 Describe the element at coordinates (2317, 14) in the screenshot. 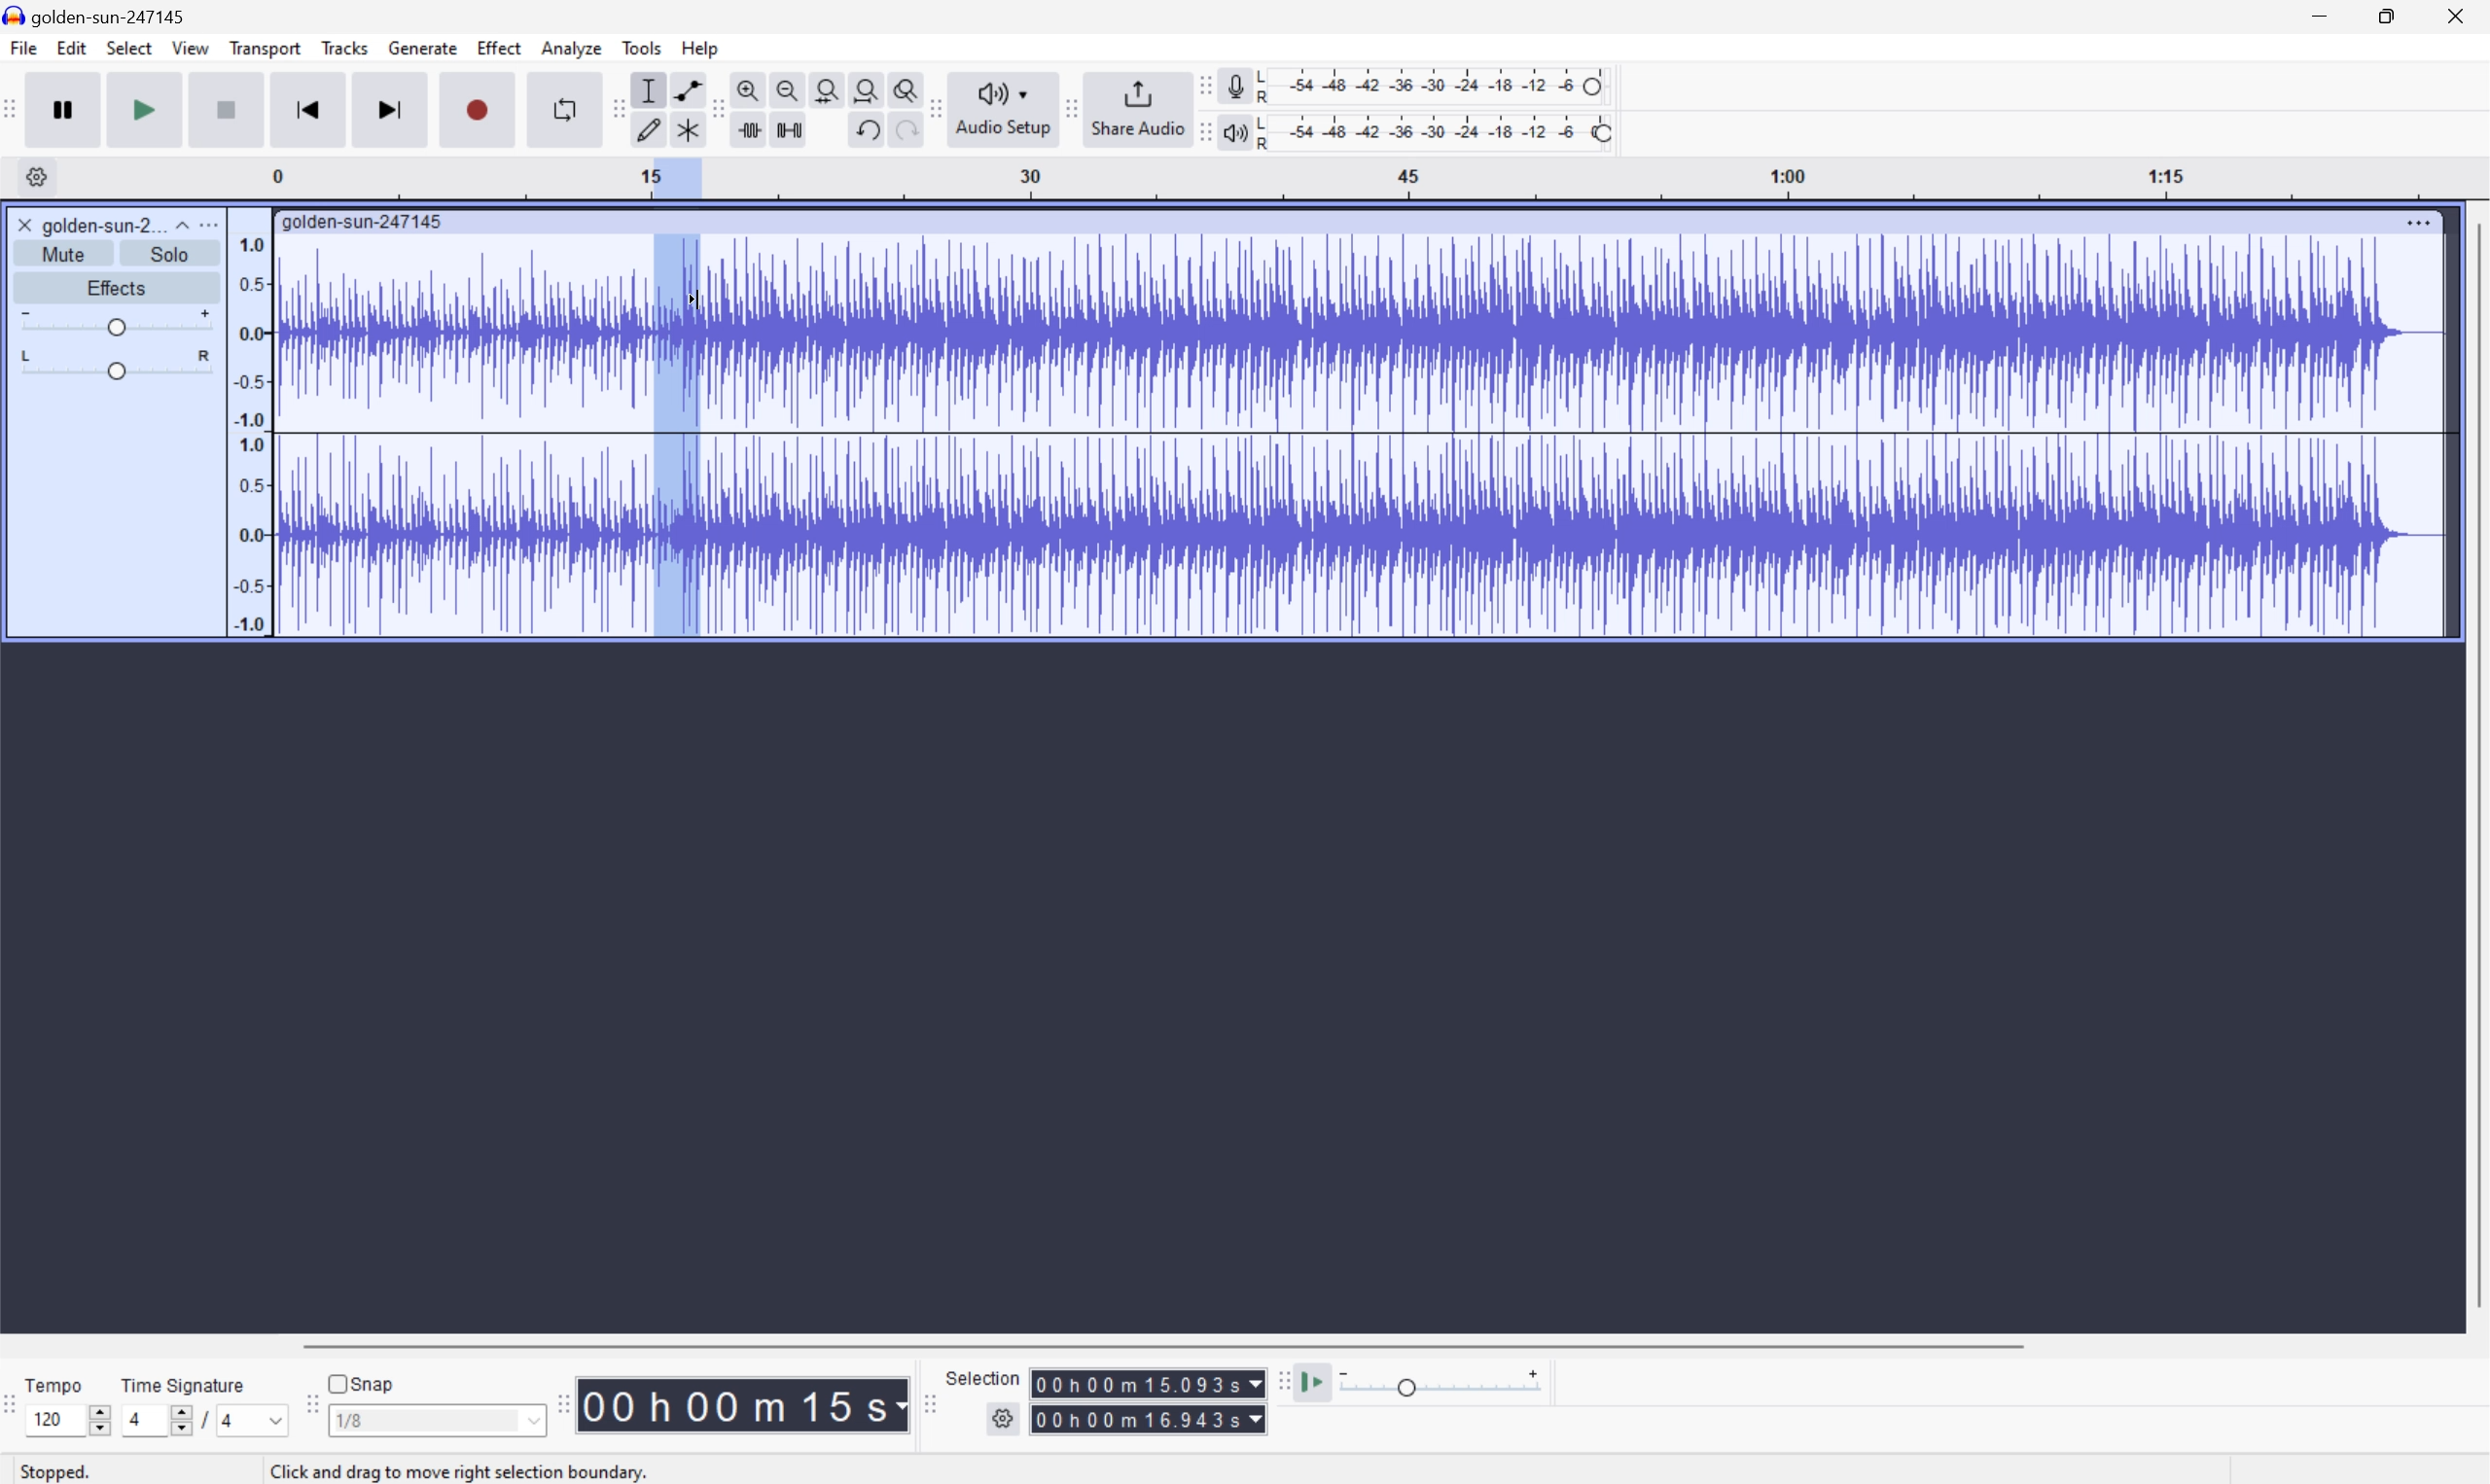

I see `Minimize` at that location.